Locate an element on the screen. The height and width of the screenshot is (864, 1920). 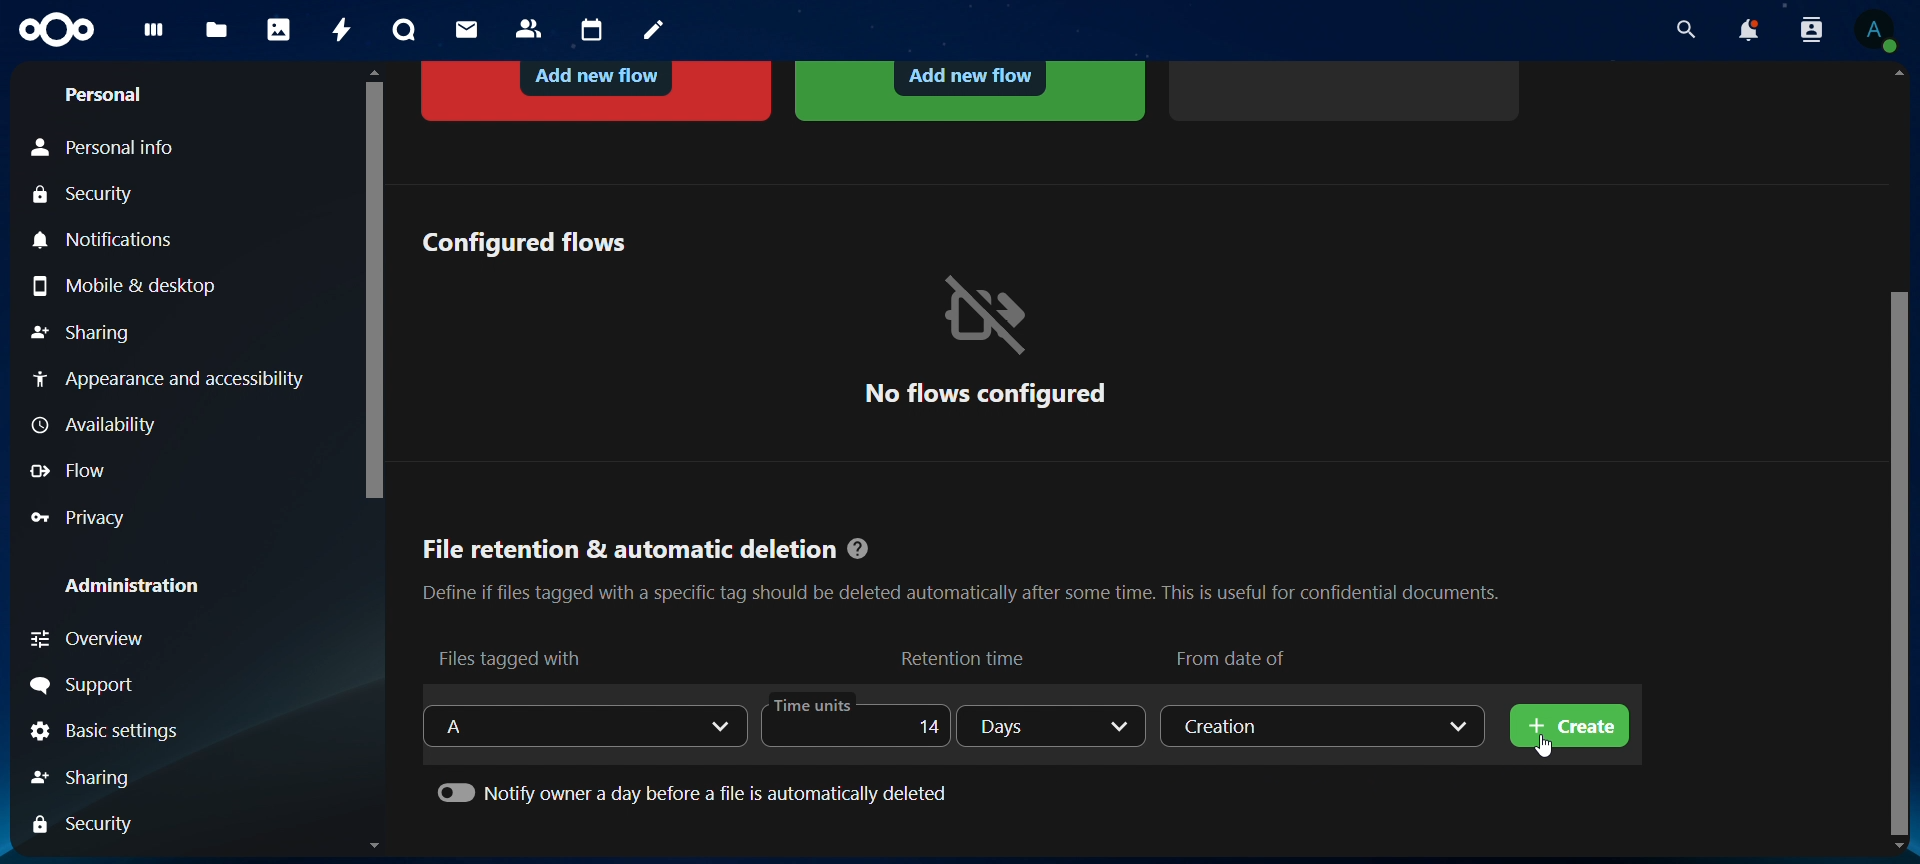
scrollbar is located at coordinates (1903, 559).